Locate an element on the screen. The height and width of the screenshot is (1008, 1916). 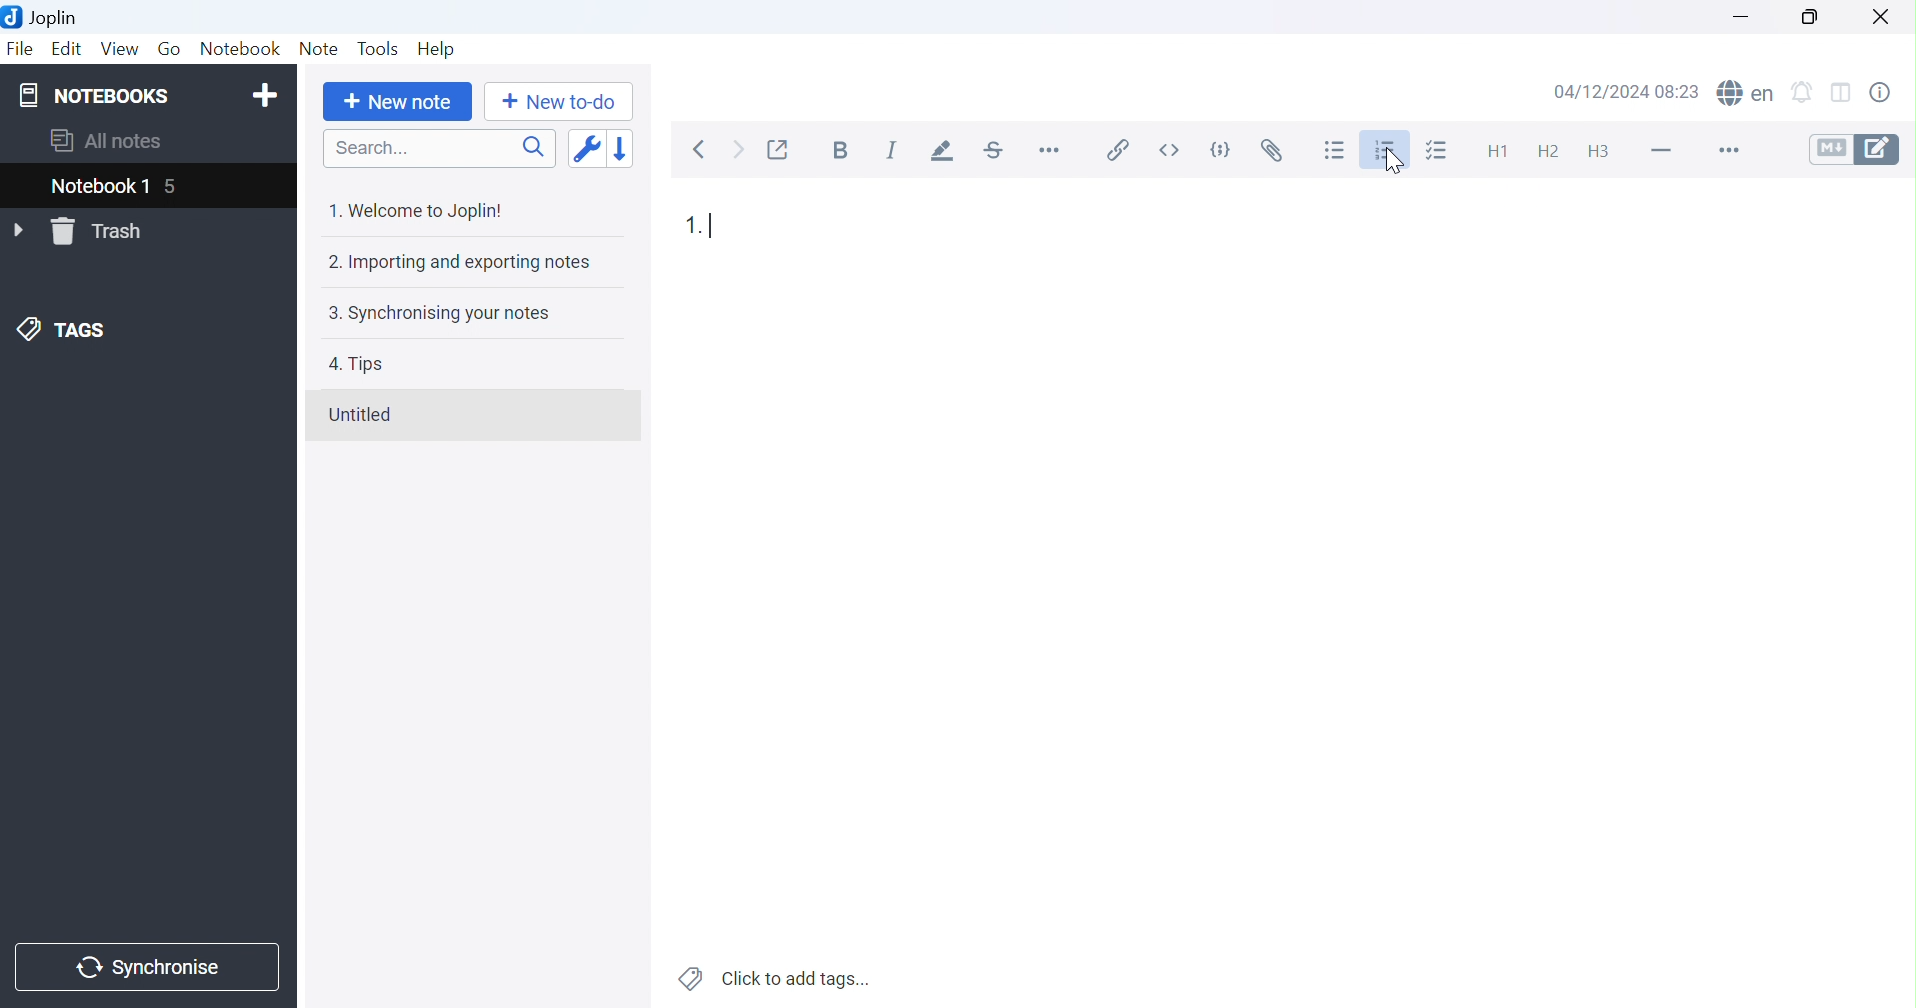
Highlight is located at coordinates (944, 152).